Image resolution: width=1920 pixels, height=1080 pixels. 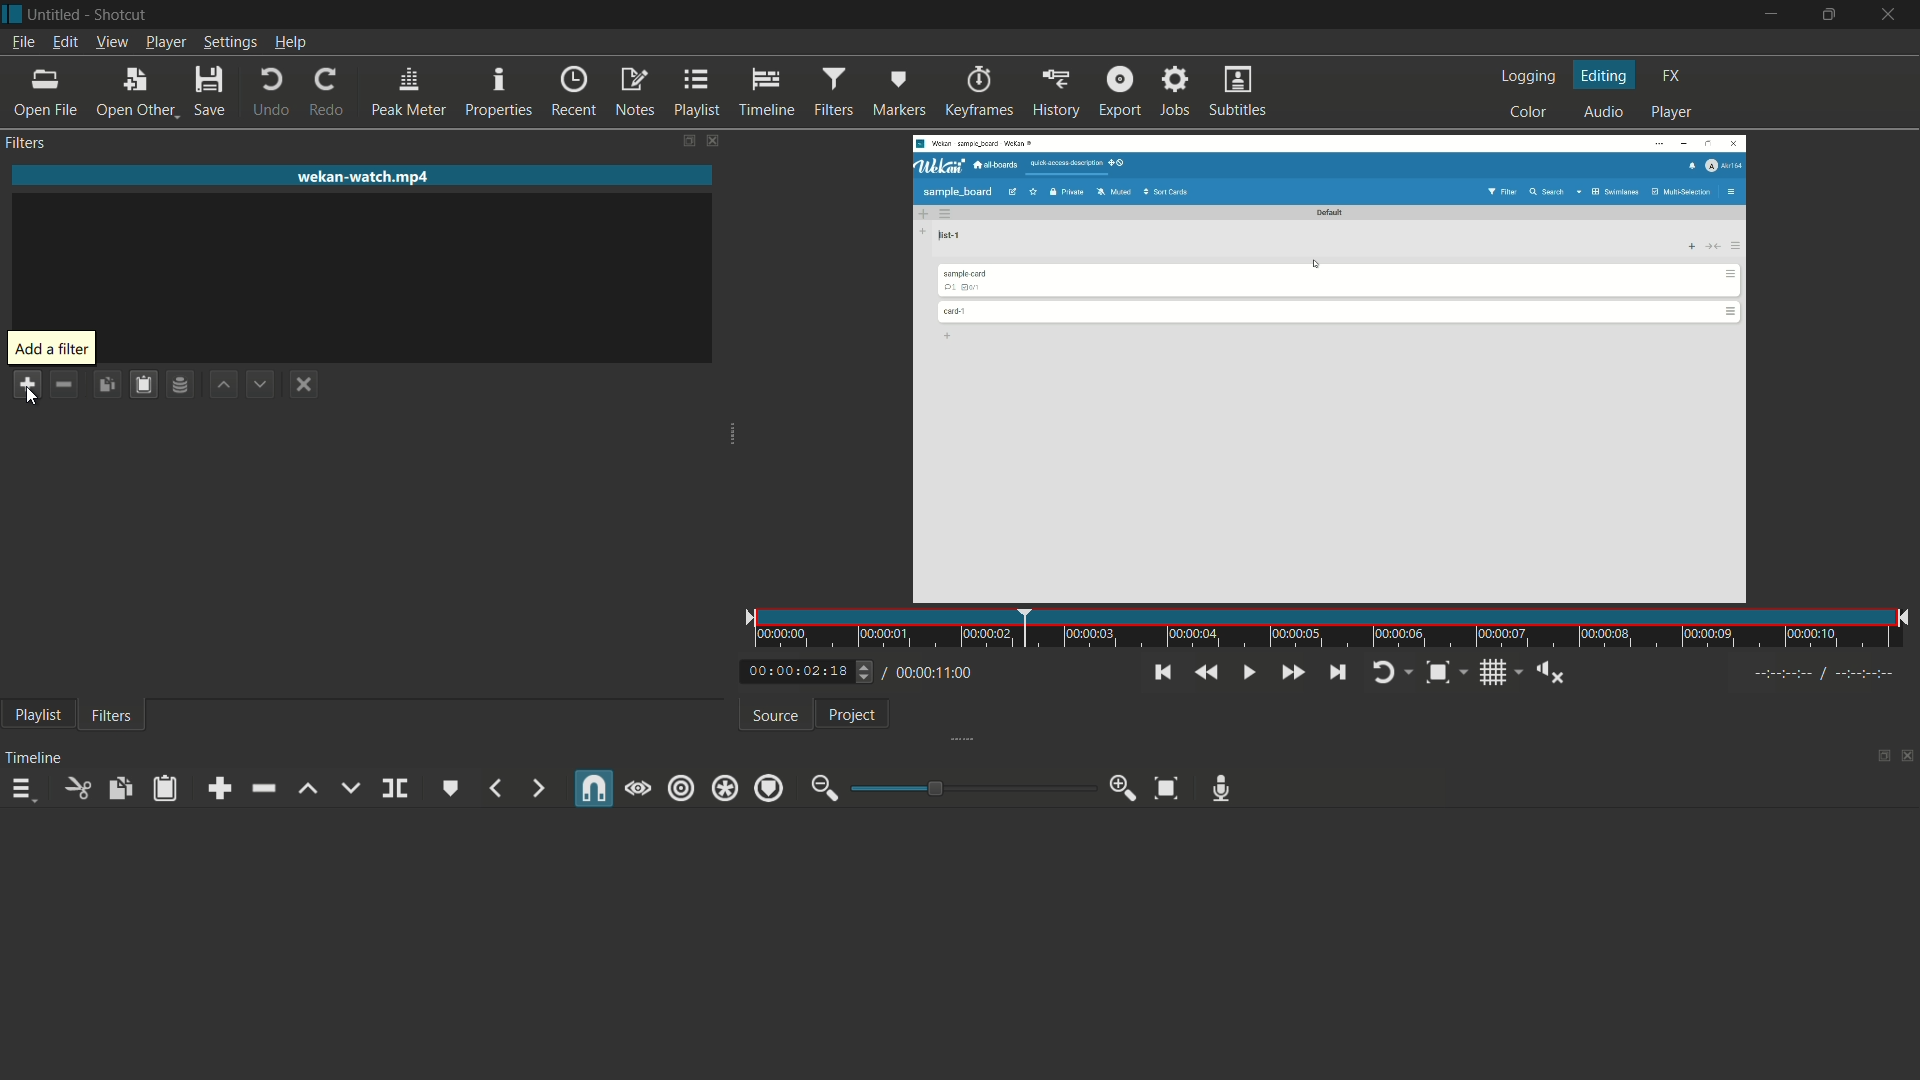 What do you see at coordinates (971, 788) in the screenshot?
I see `adjustment bar` at bounding box center [971, 788].